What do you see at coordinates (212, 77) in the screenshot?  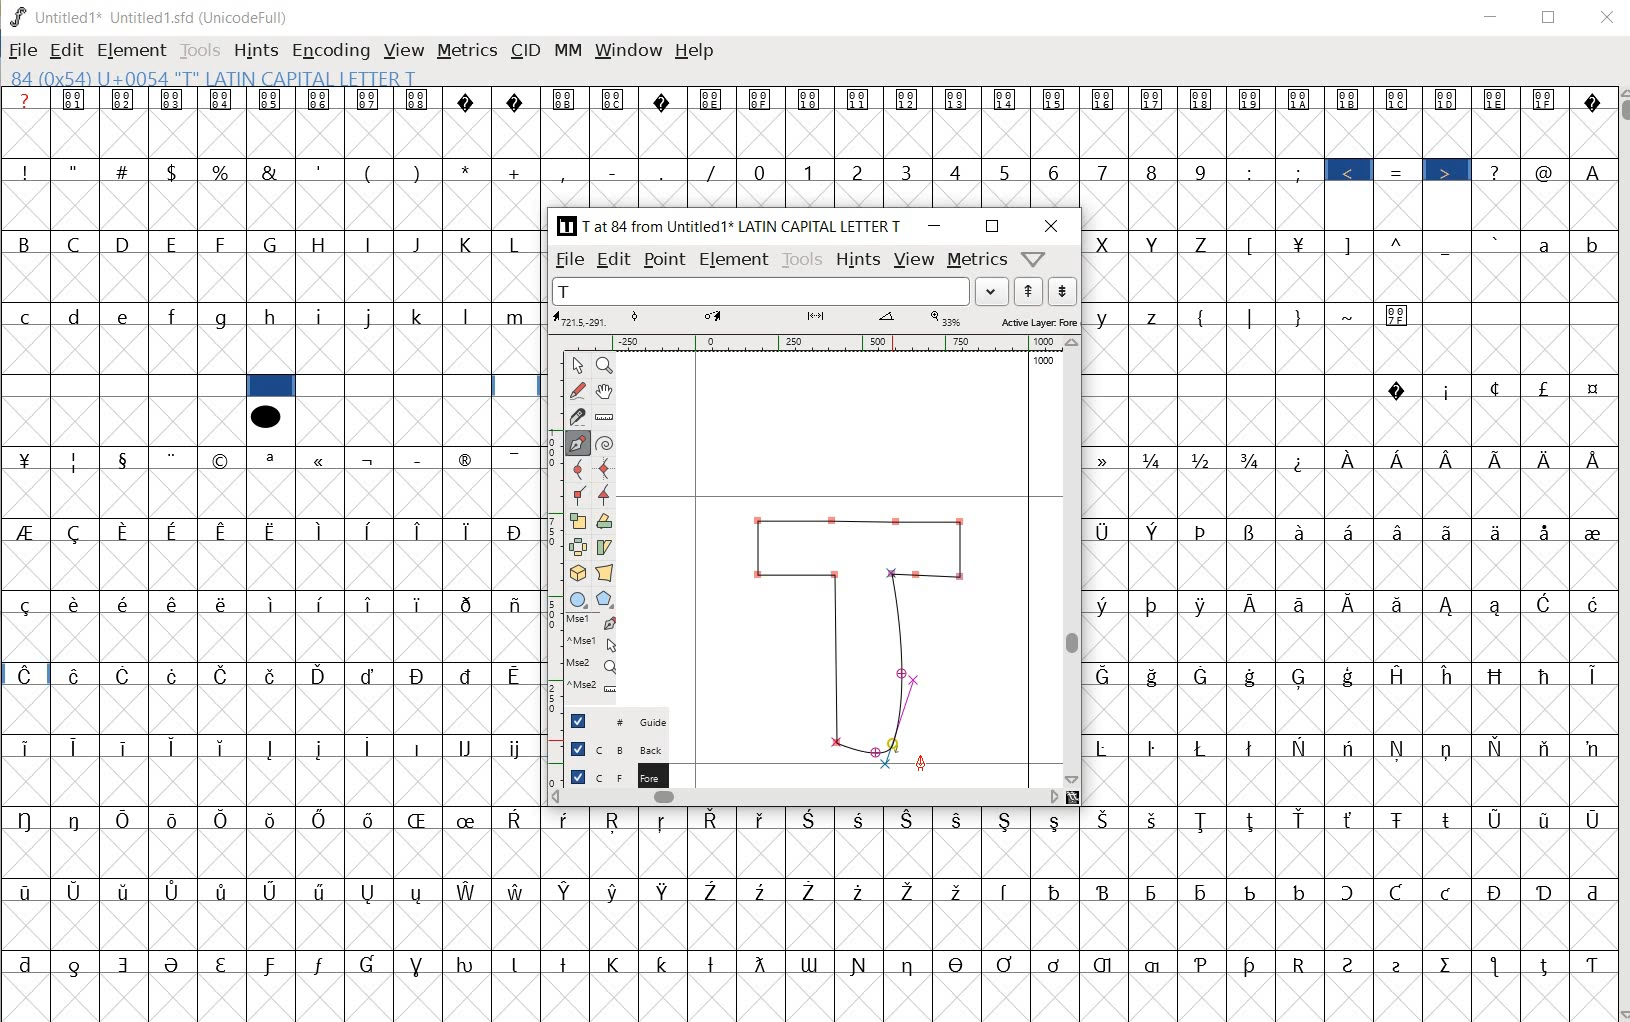 I see `glyph info` at bounding box center [212, 77].